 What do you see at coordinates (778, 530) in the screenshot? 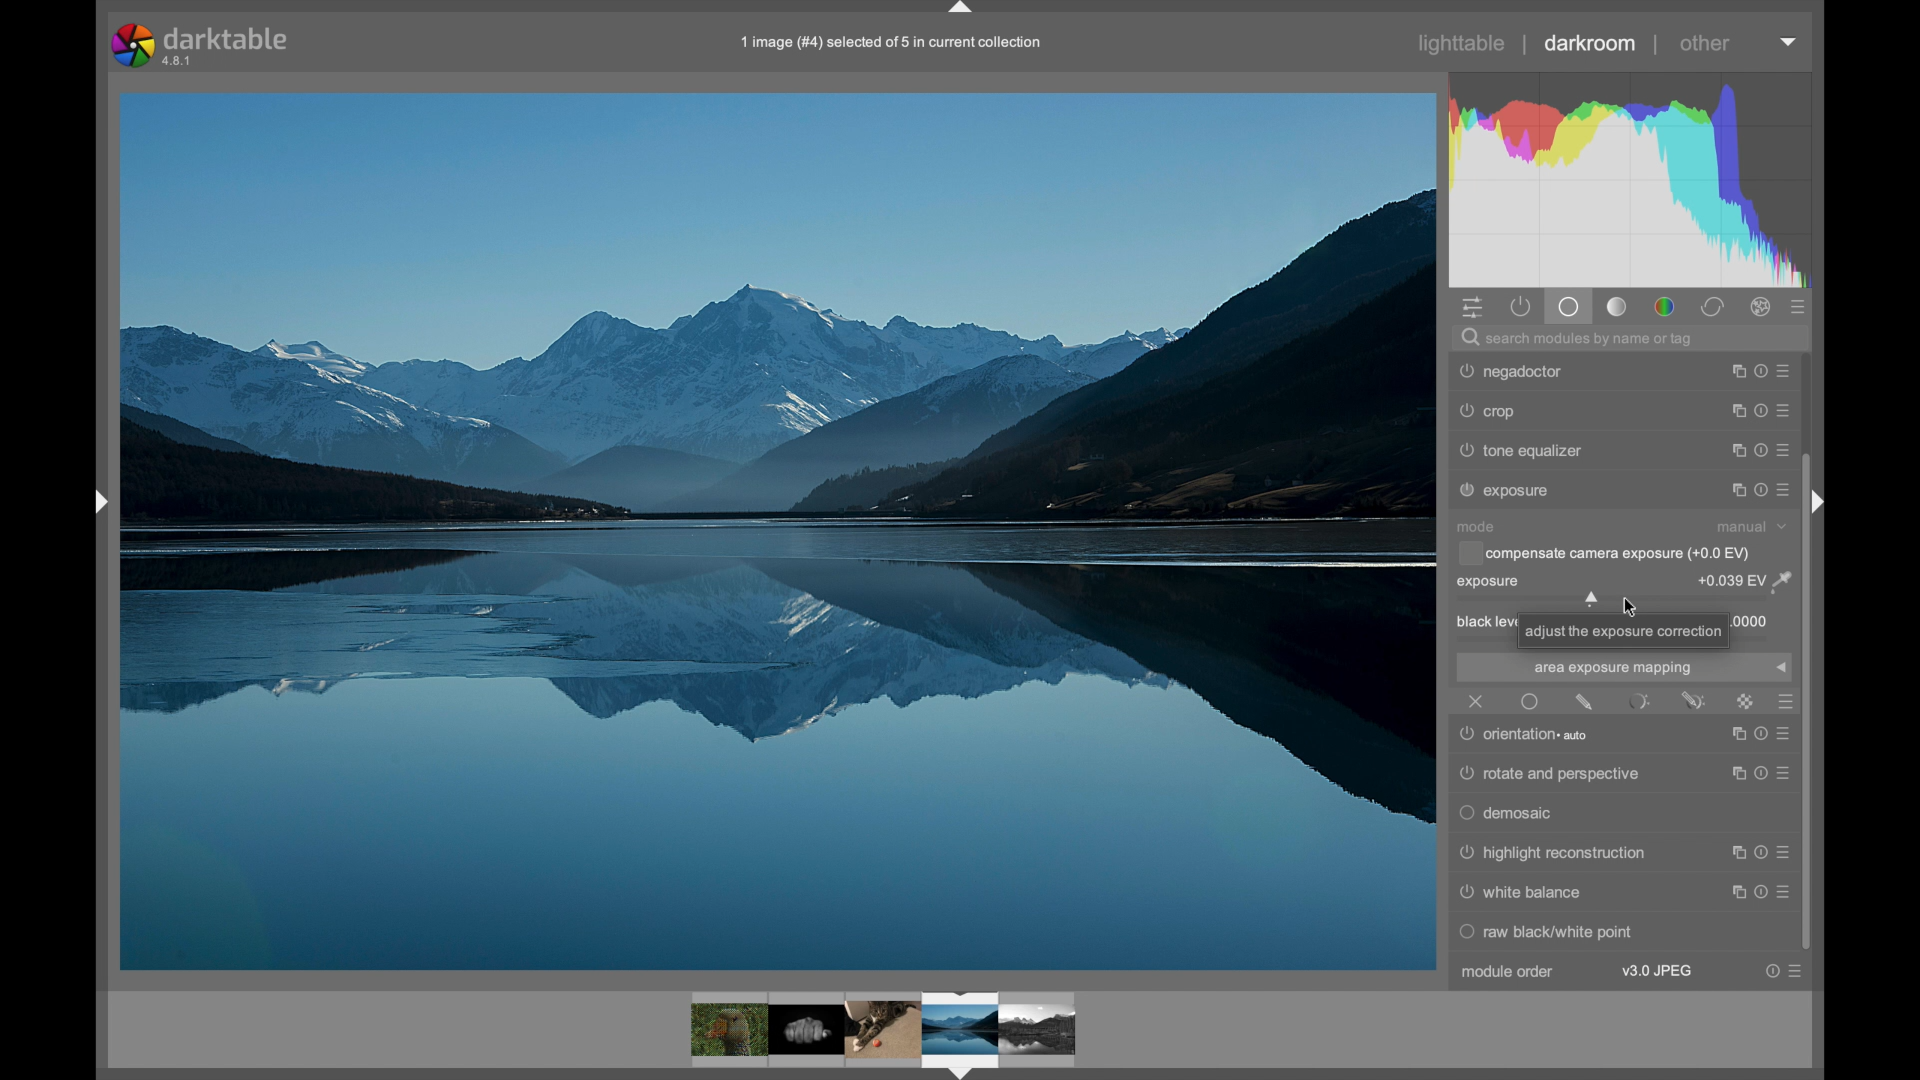
I see `photo` at bounding box center [778, 530].